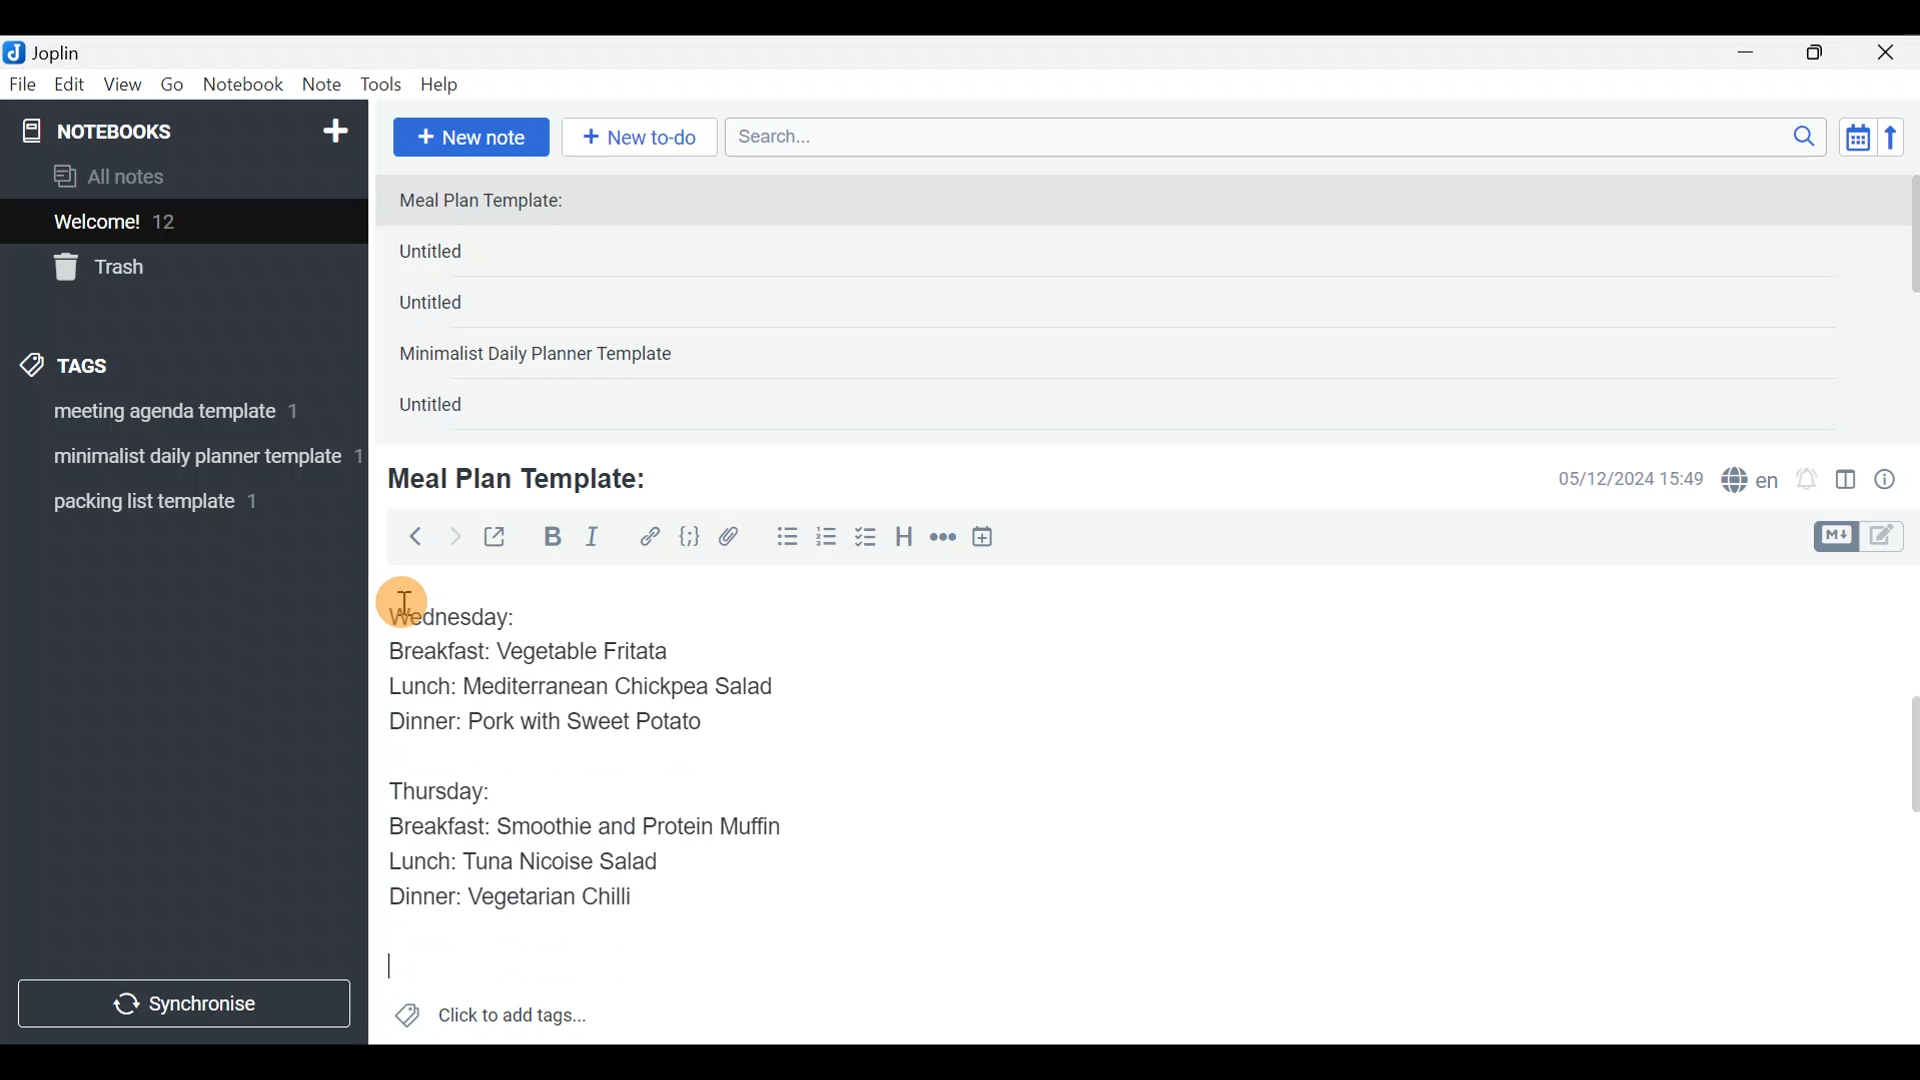  I want to click on Checkbox, so click(868, 539).